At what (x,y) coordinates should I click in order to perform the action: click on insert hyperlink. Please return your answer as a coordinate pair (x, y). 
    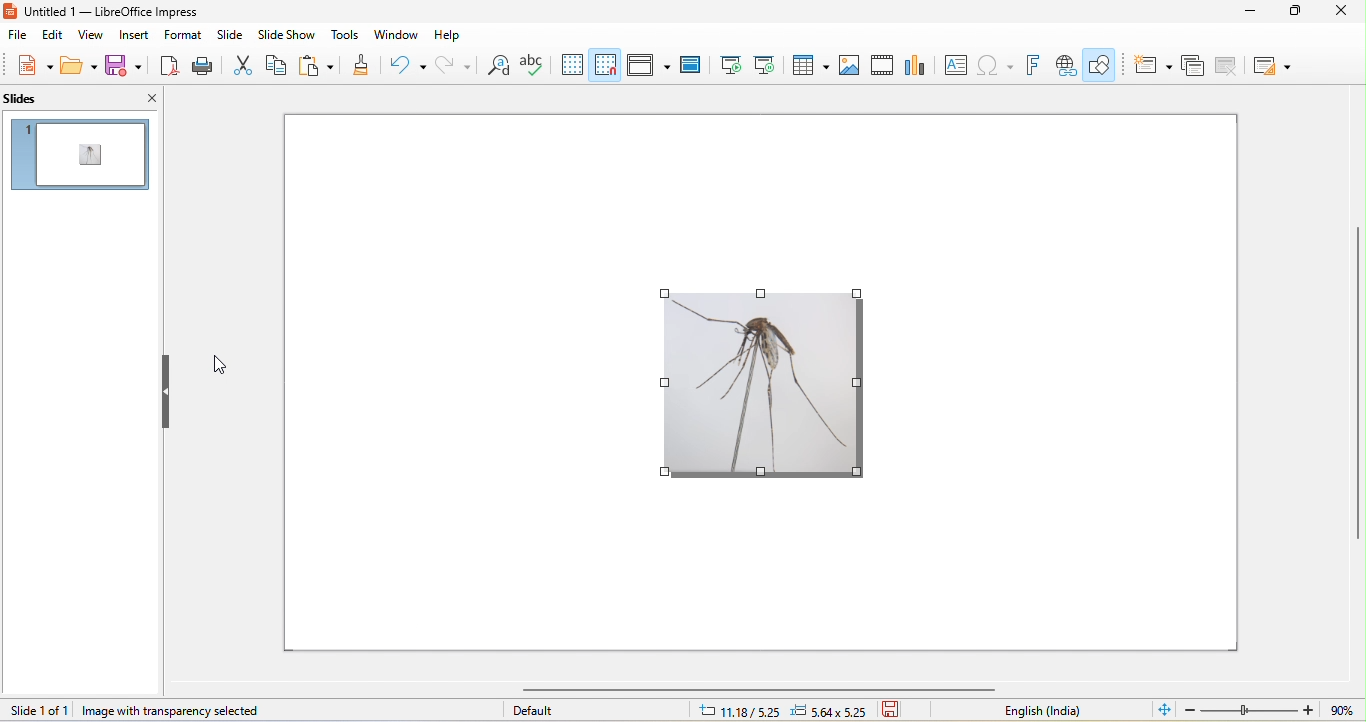
    Looking at the image, I should click on (1066, 67).